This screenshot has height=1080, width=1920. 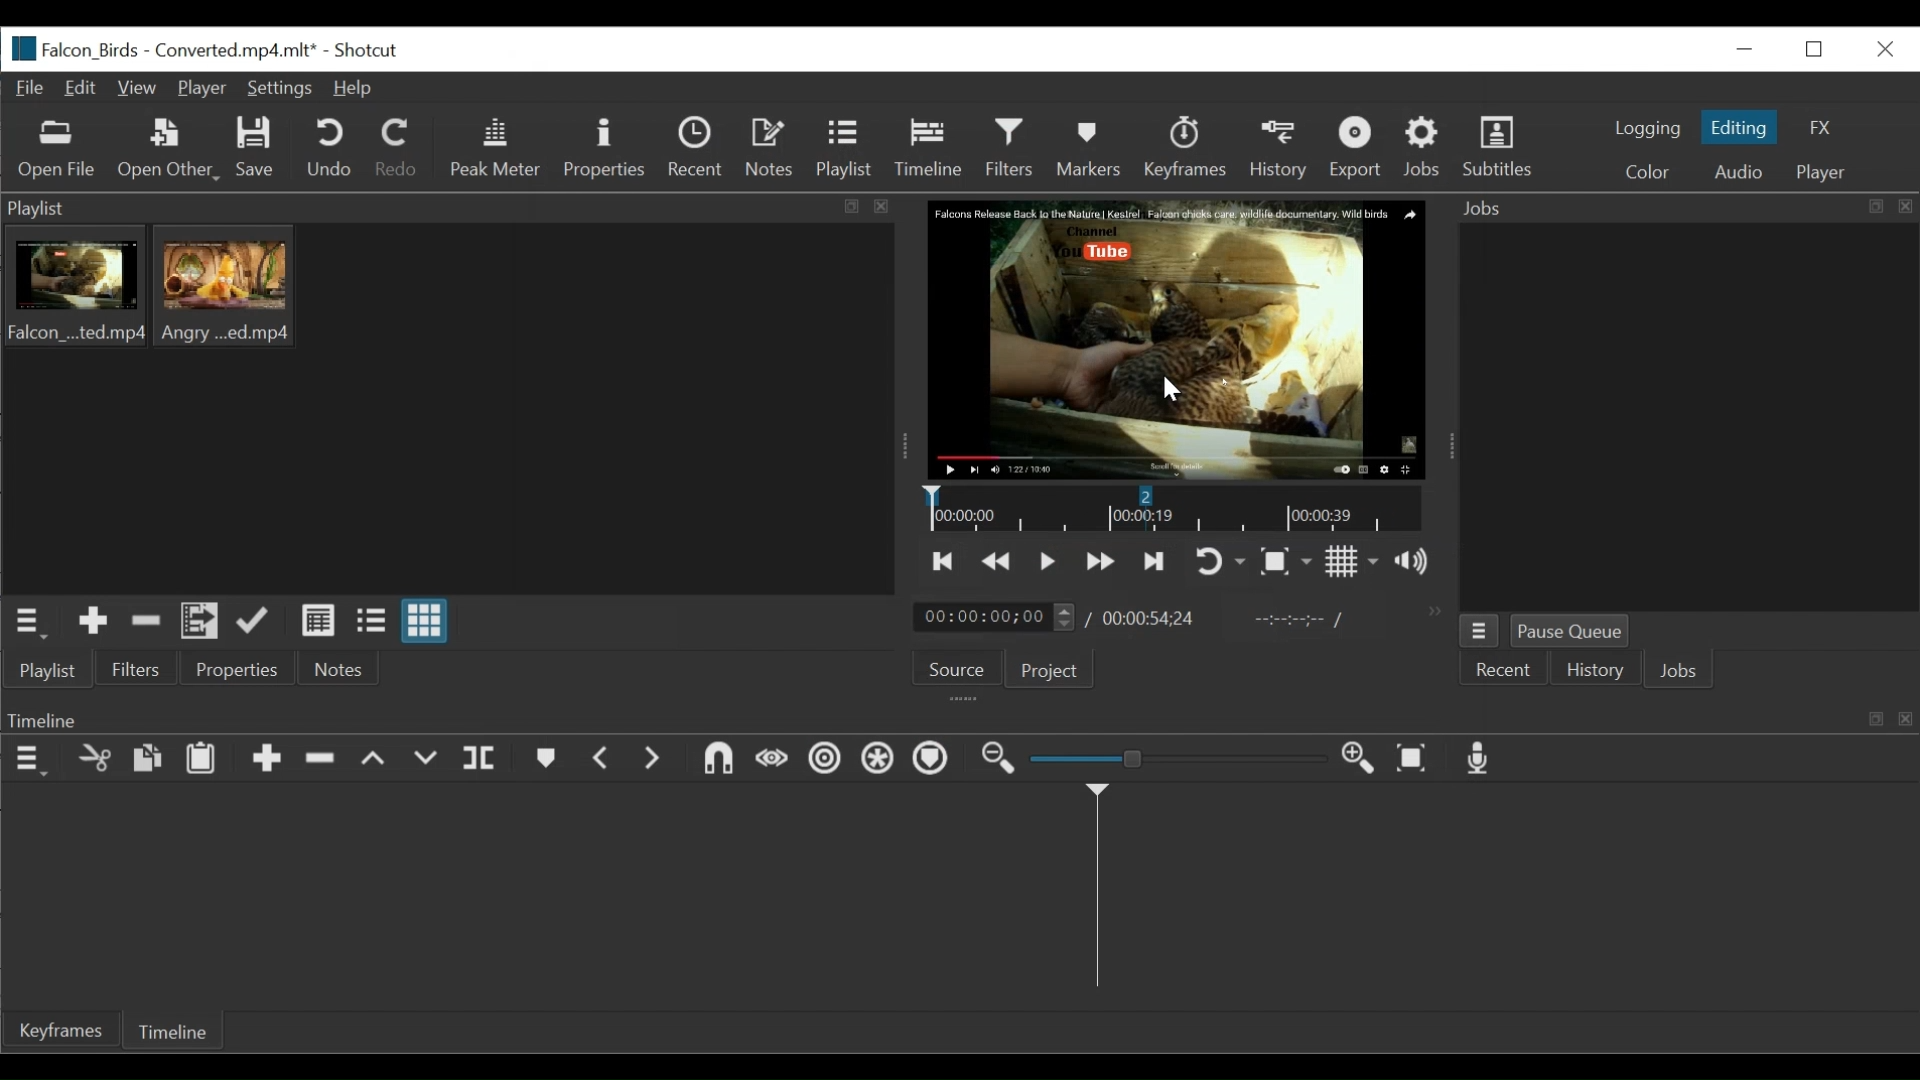 I want to click on Ripple, so click(x=824, y=762).